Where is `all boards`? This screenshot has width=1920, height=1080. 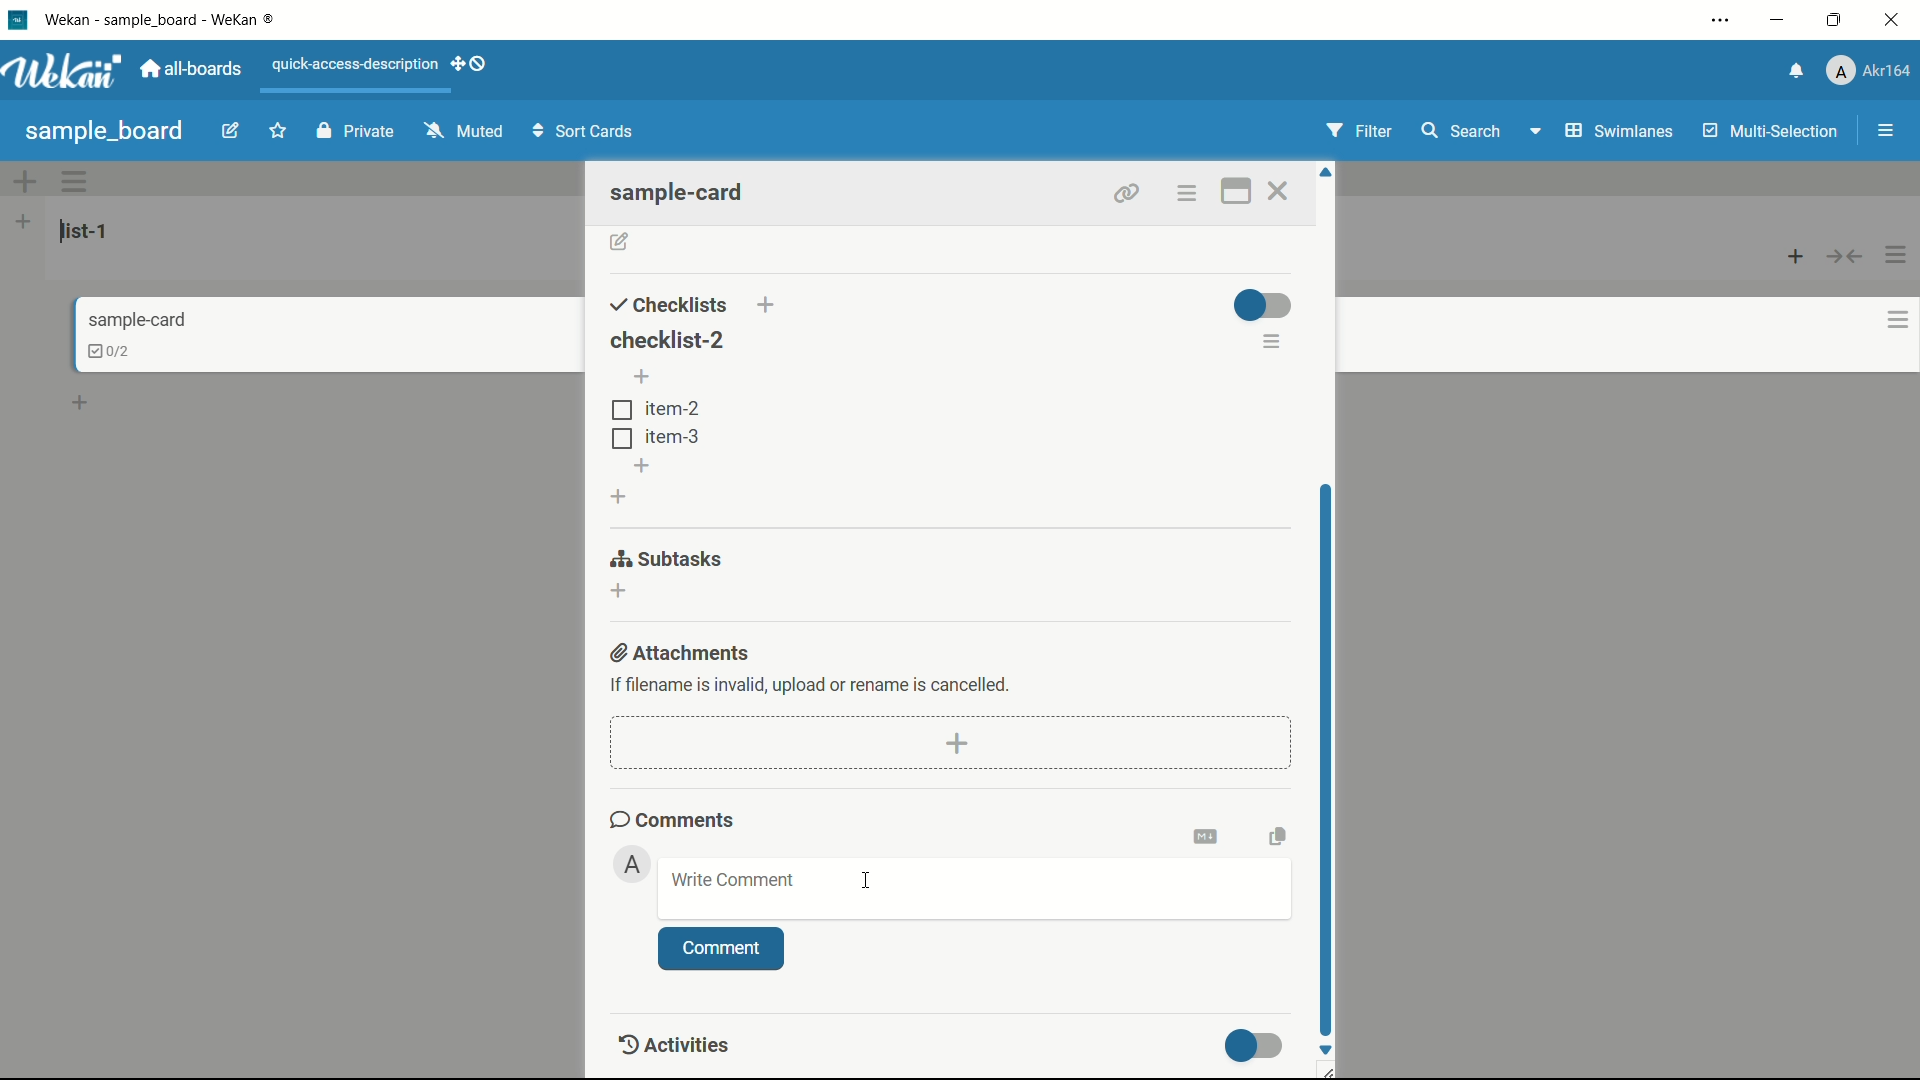 all boards is located at coordinates (196, 69).